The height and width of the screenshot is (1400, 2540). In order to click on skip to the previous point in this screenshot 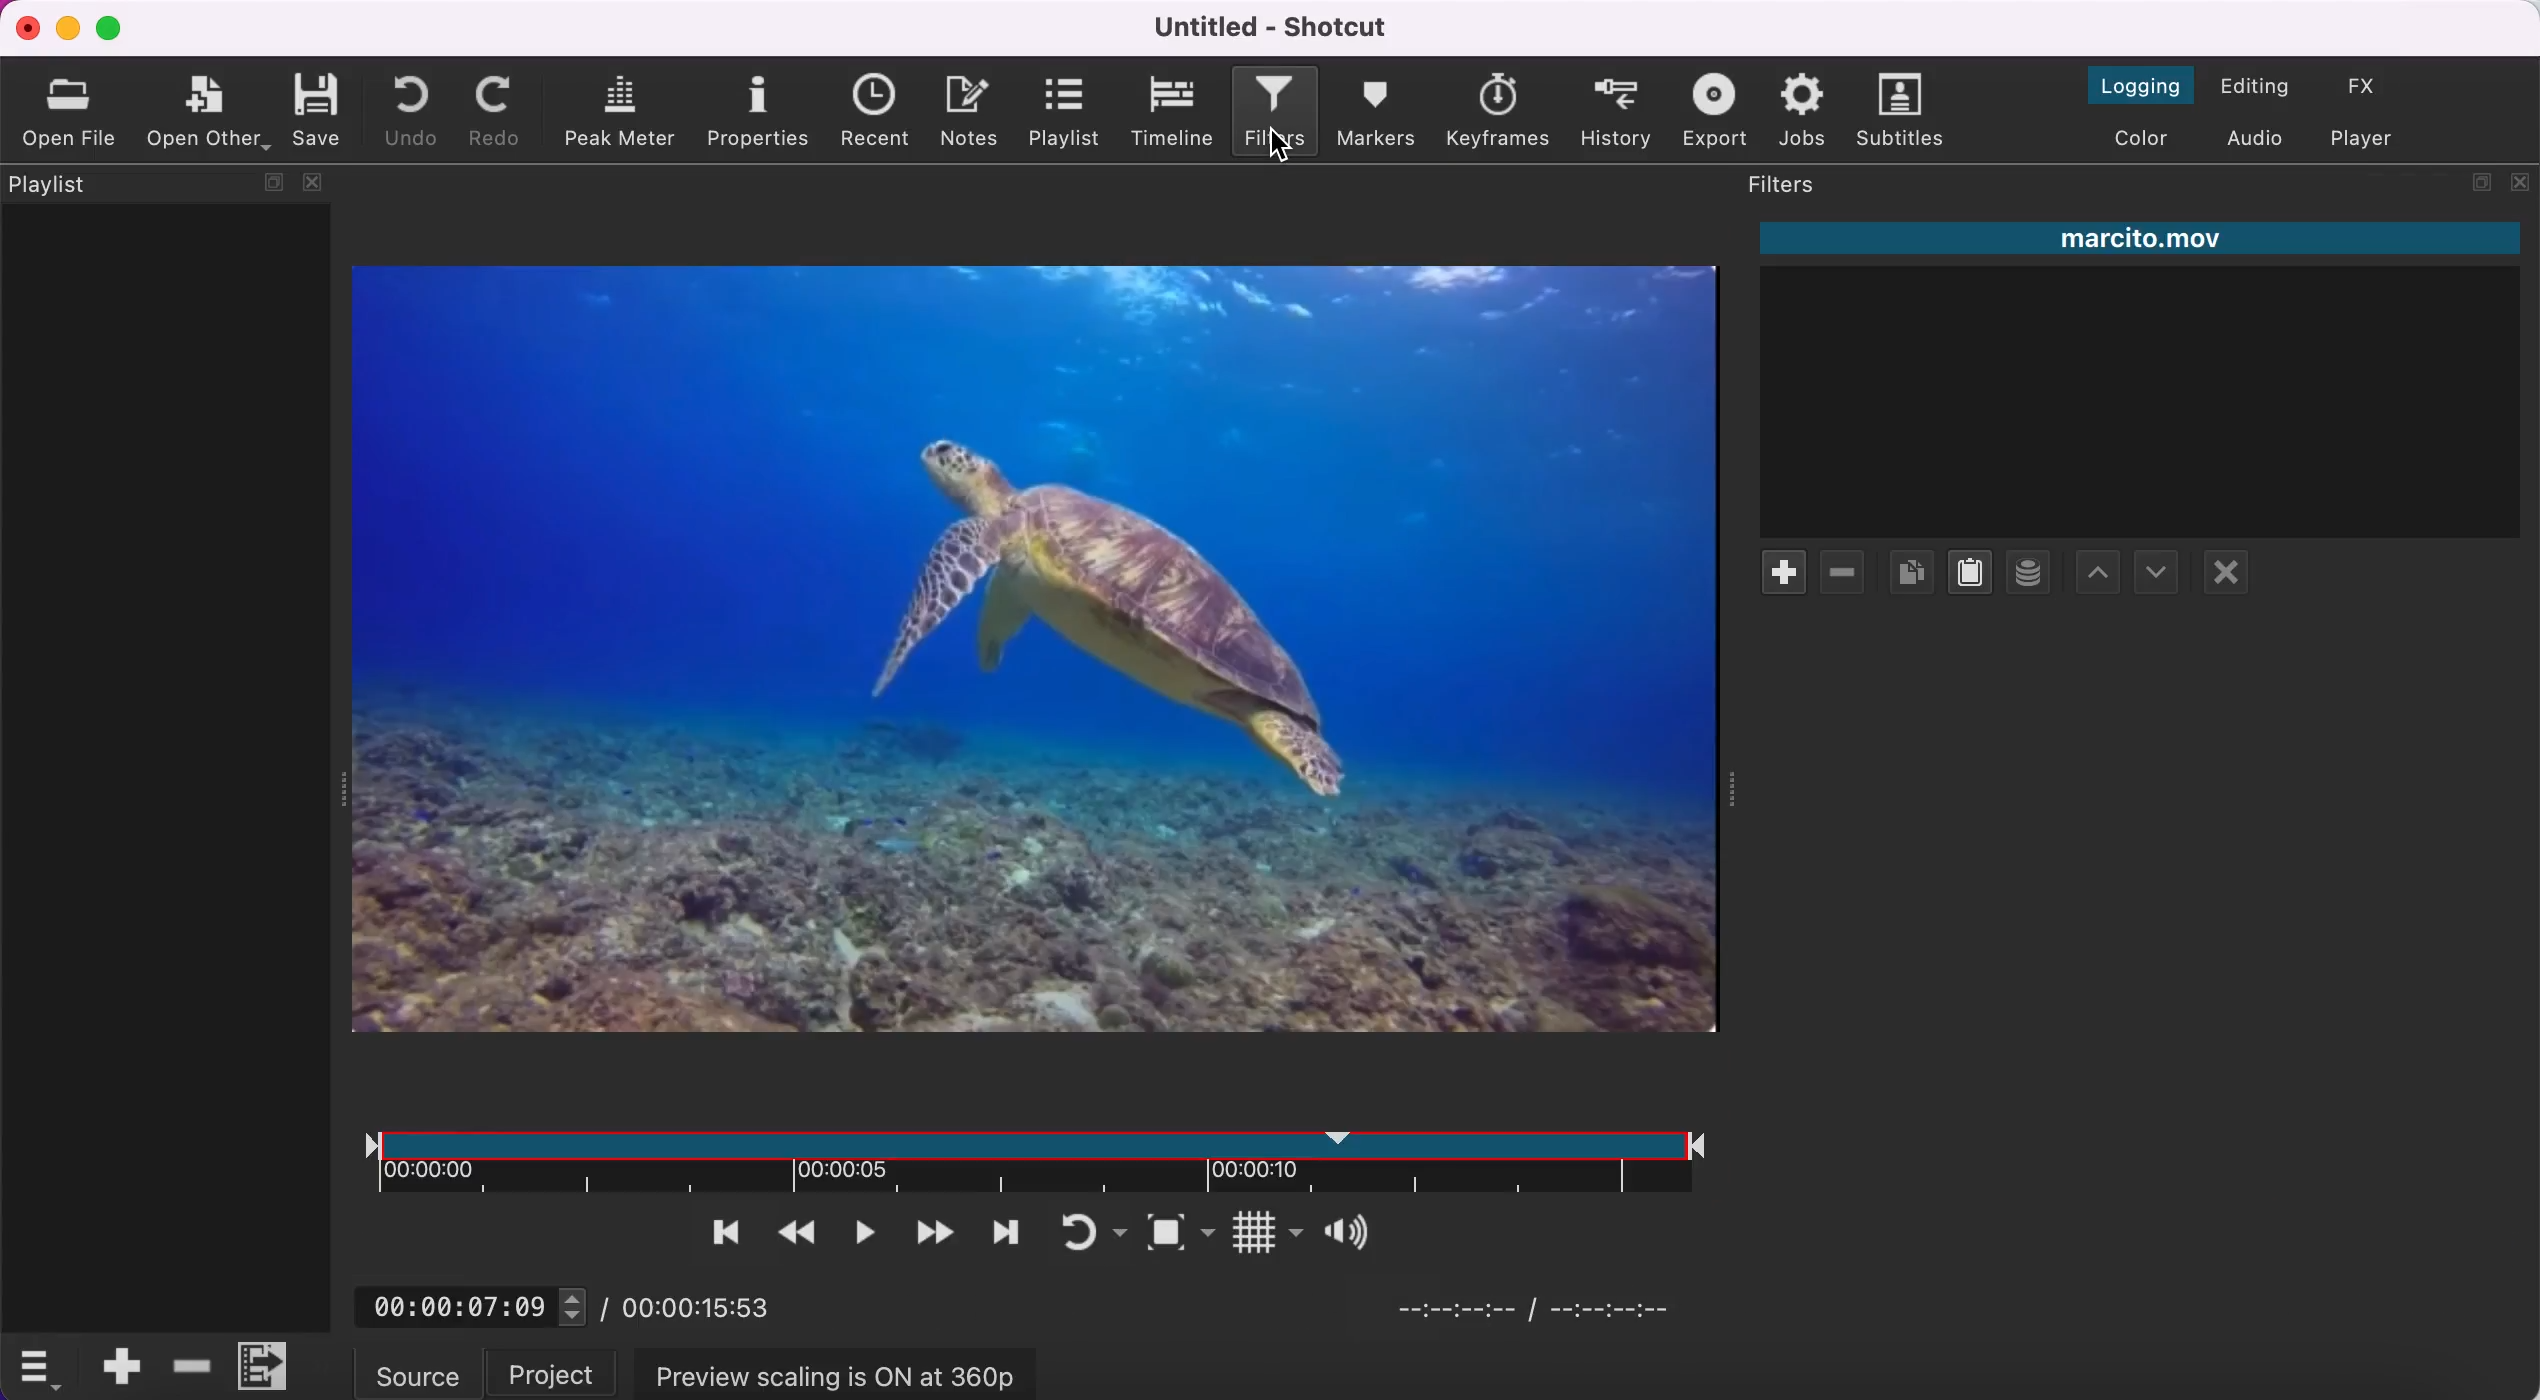, I will do `click(713, 1233)`.